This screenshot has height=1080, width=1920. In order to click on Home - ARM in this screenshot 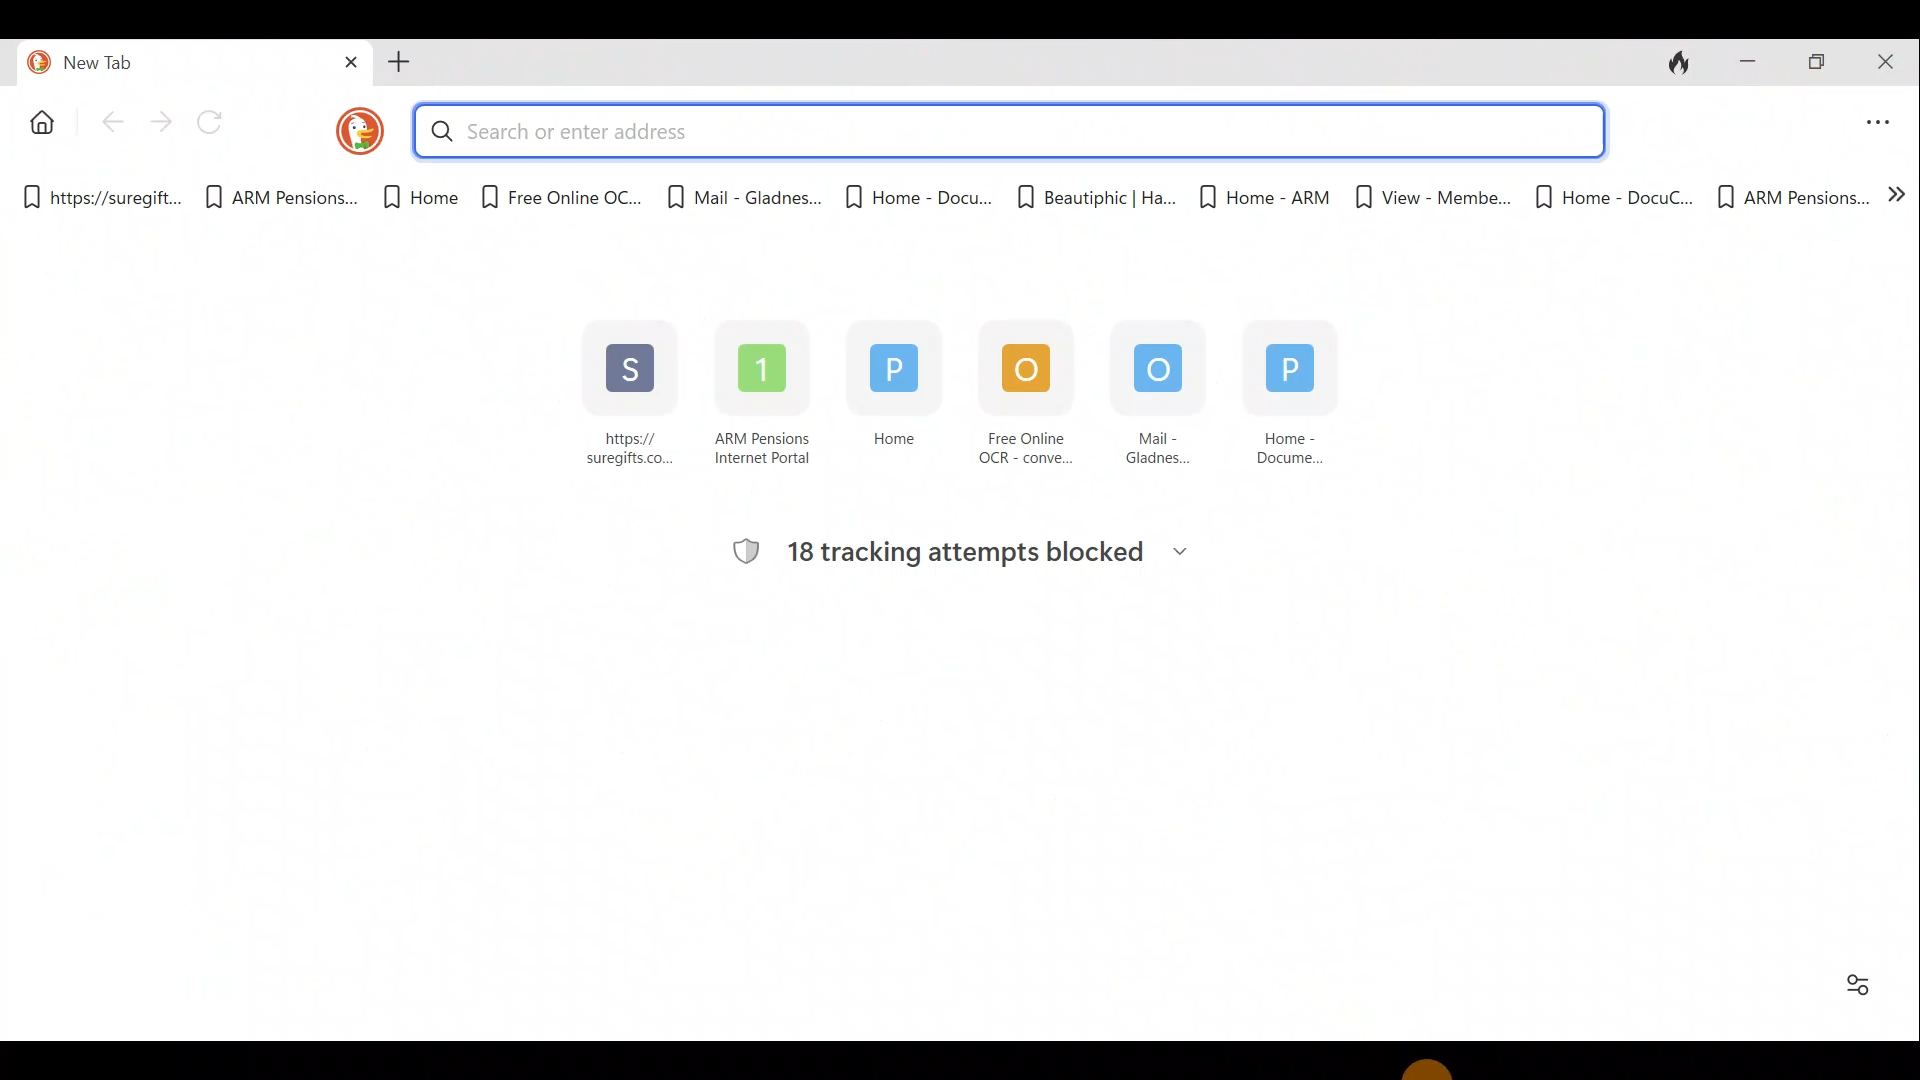, I will do `click(1253, 190)`.